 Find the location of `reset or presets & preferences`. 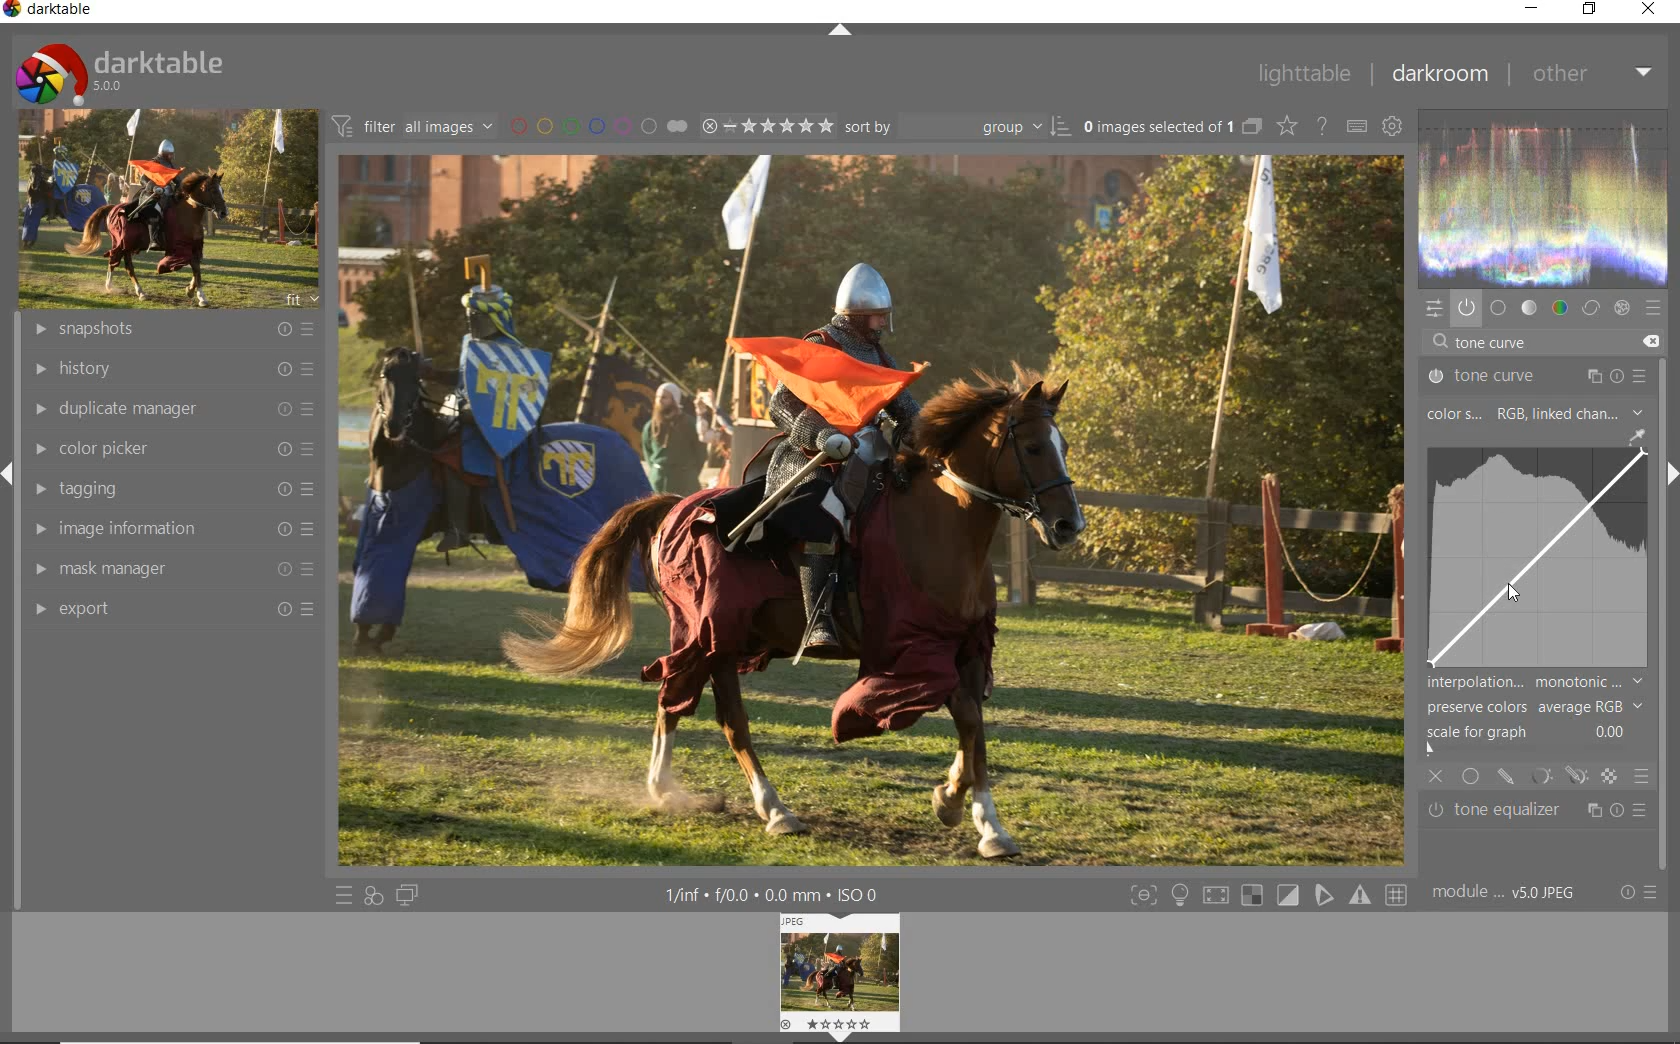

reset or presets & preferences is located at coordinates (1638, 894).